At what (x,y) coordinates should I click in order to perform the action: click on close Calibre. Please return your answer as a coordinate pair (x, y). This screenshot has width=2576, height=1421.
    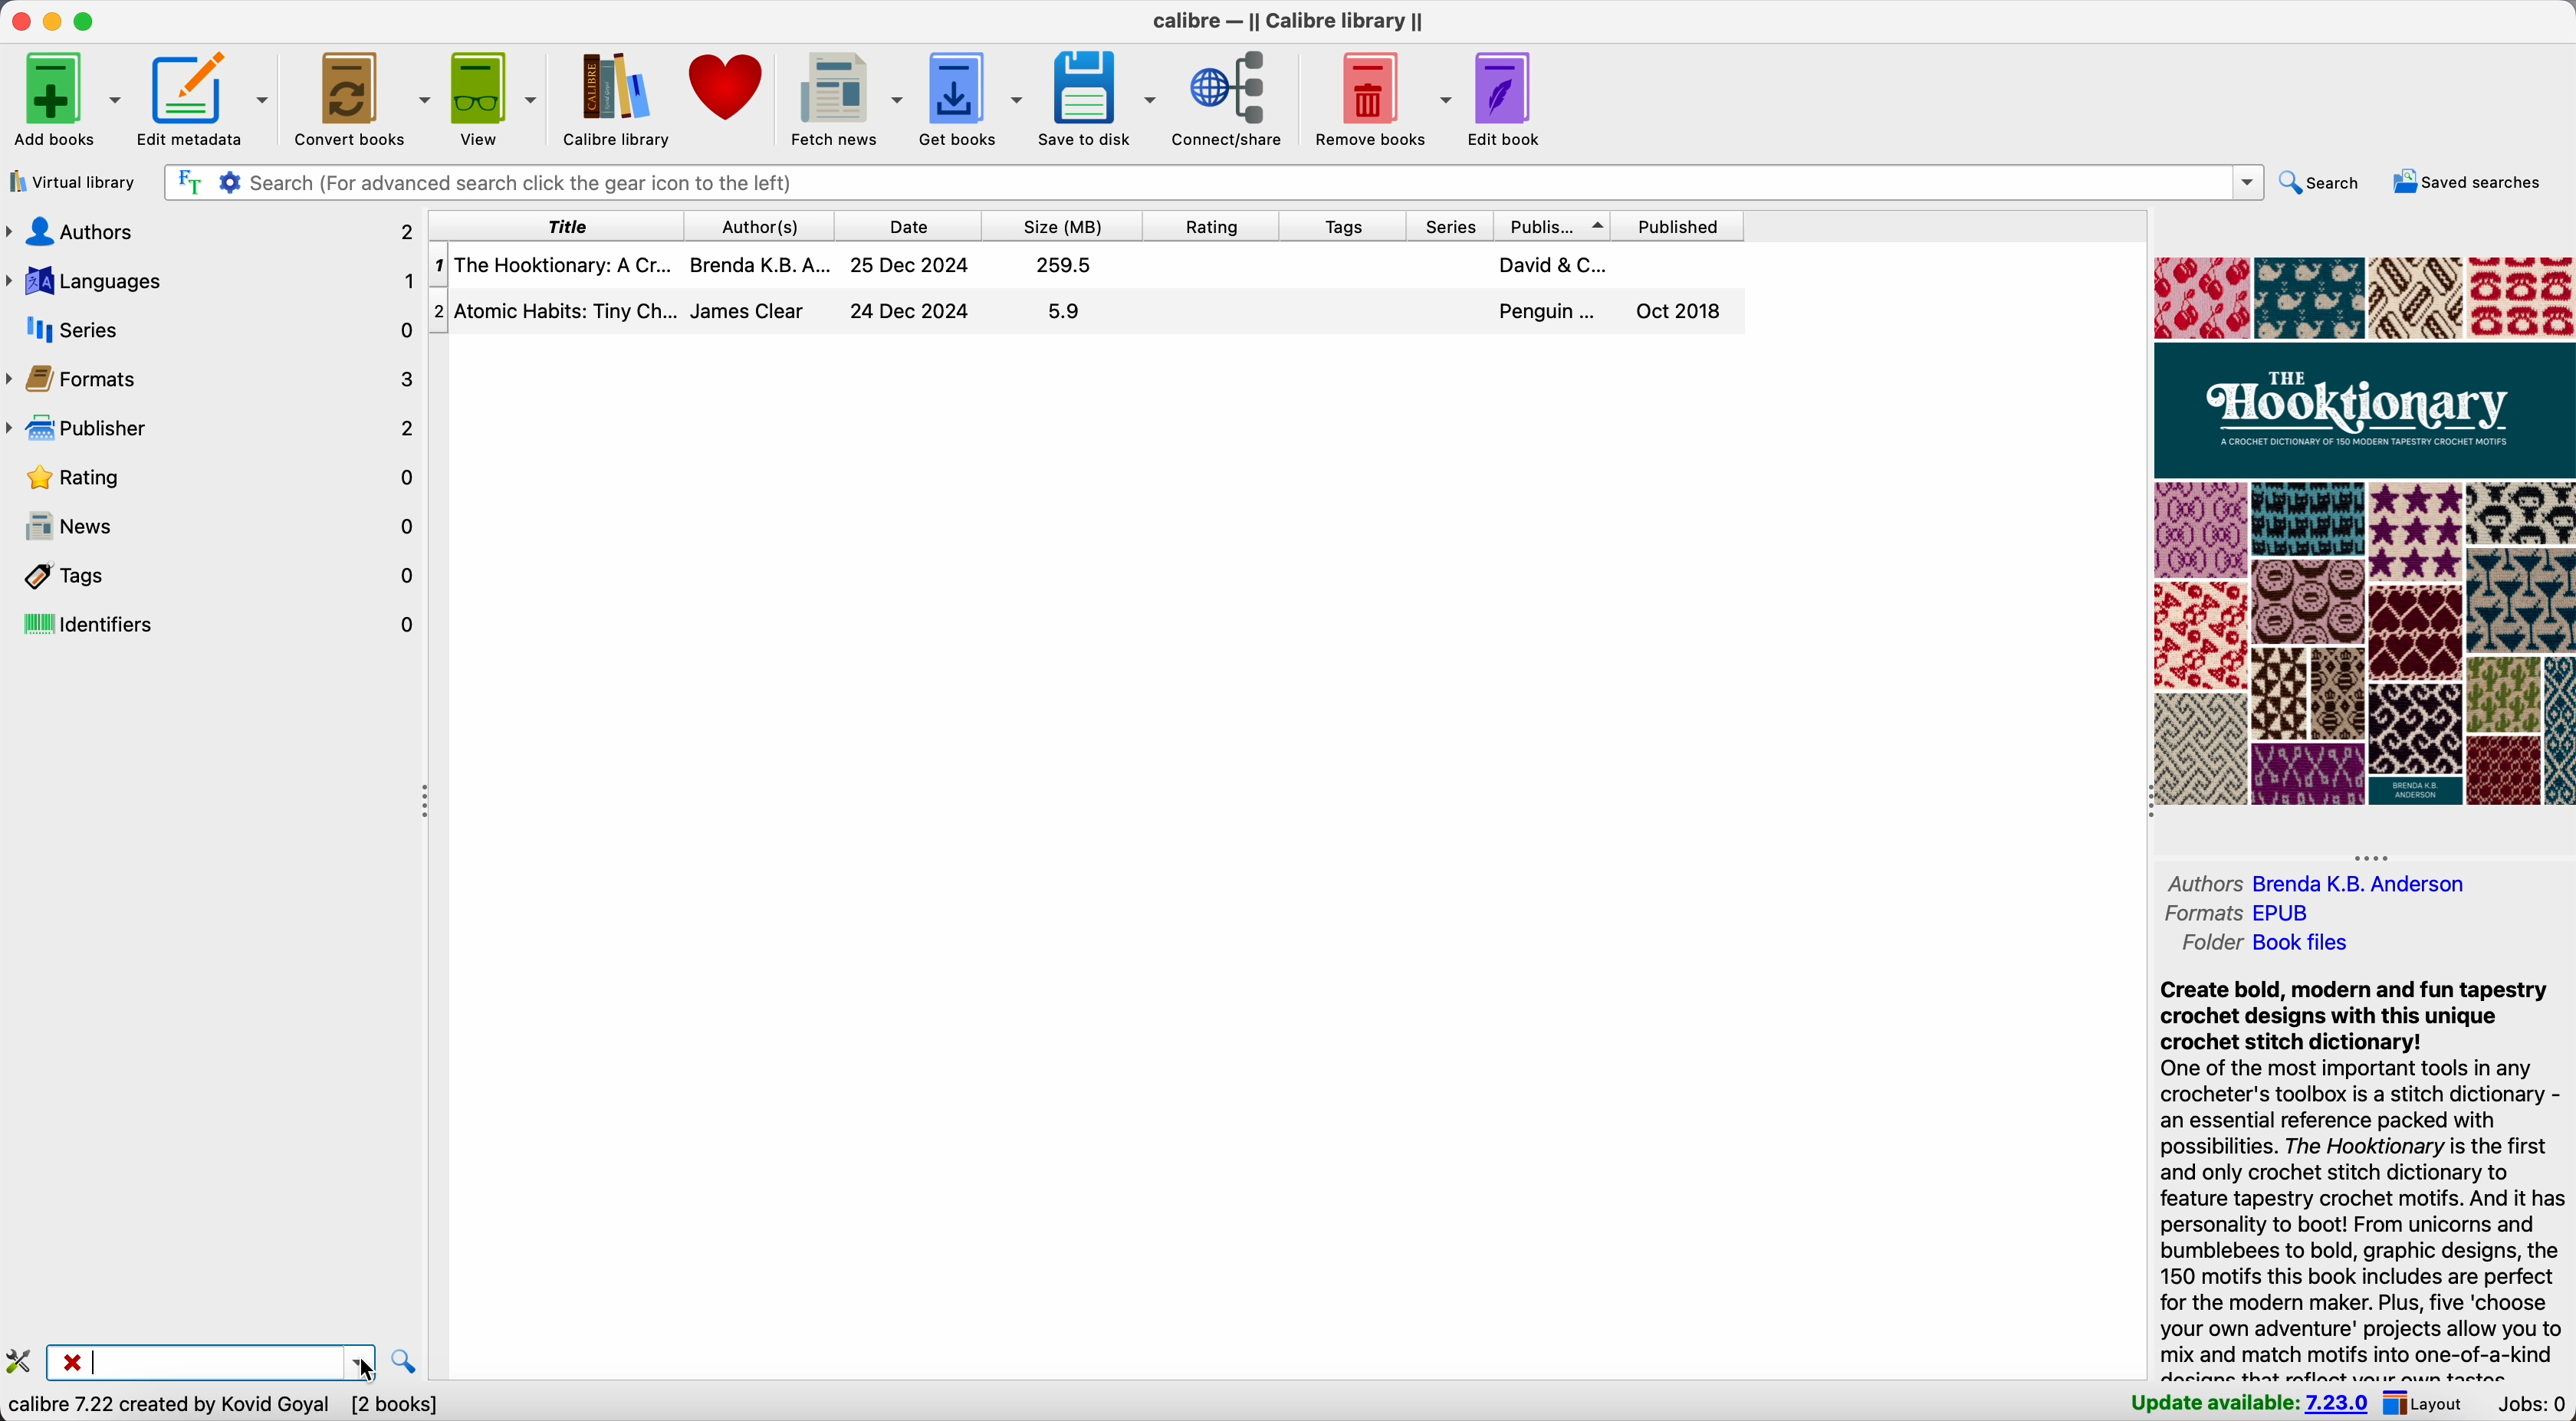
    Looking at the image, I should click on (16, 18).